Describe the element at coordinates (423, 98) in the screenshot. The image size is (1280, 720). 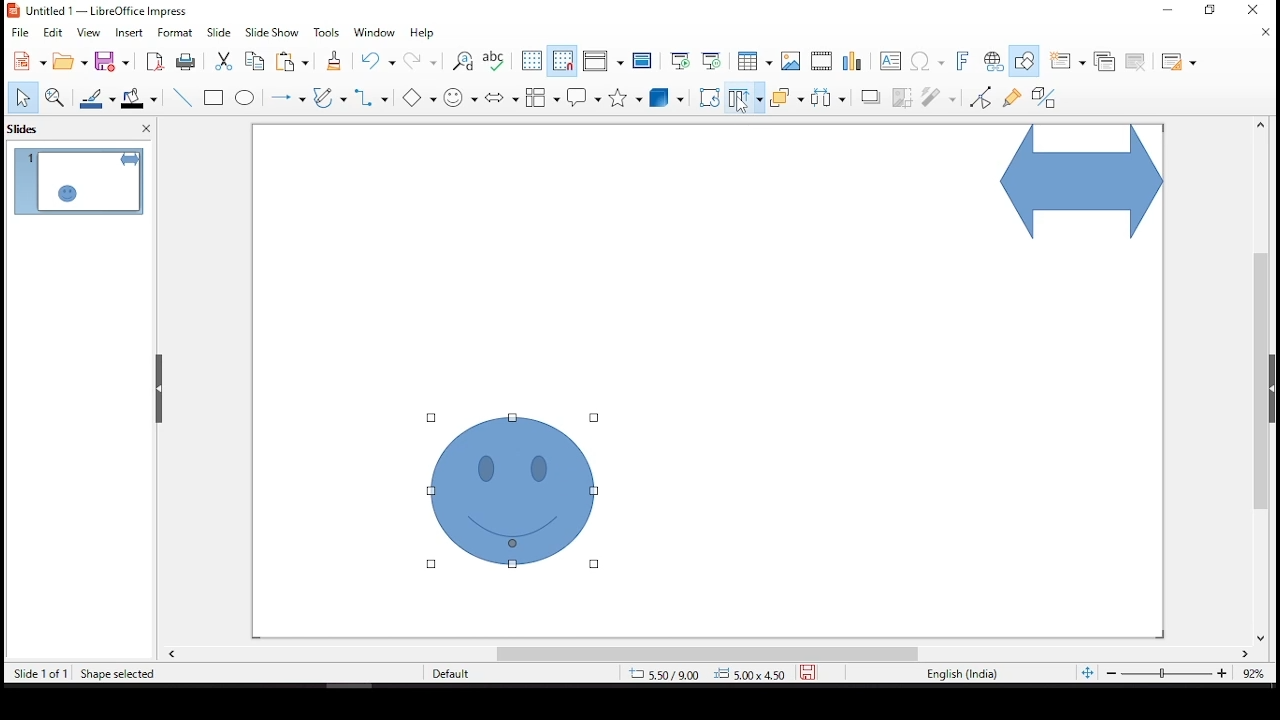
I see `` at that location.